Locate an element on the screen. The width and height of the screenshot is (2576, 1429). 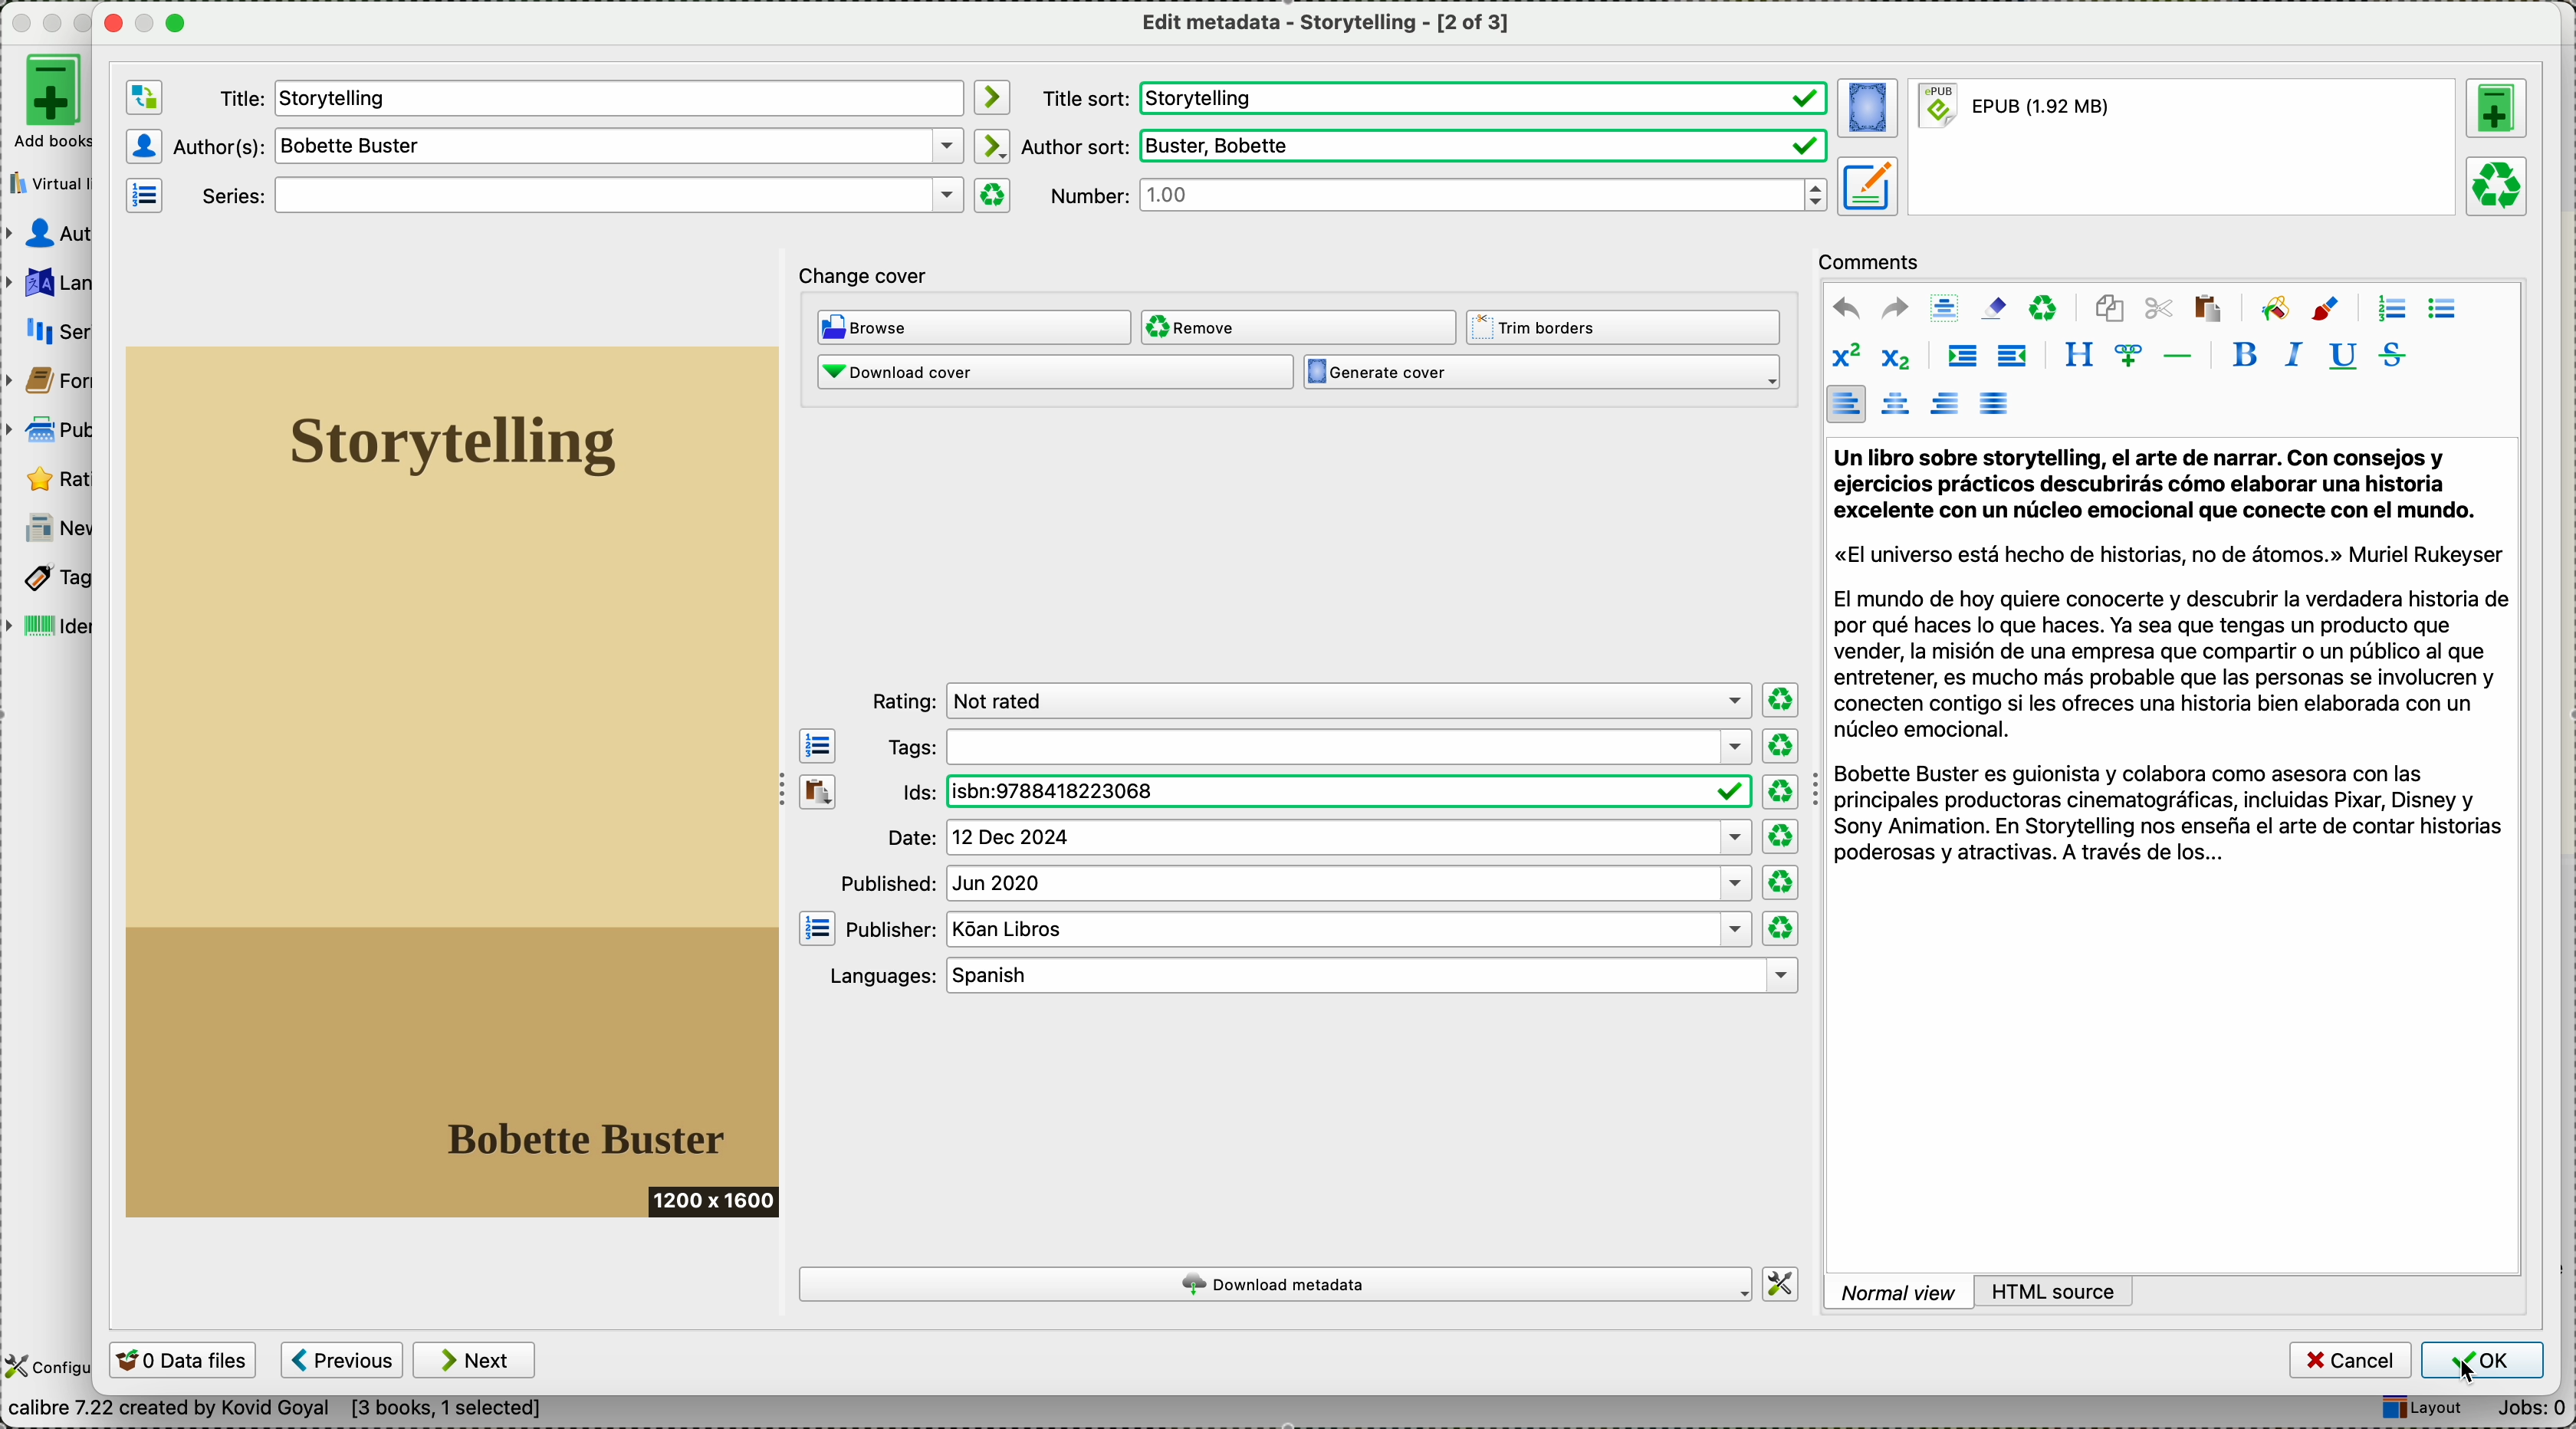
set metadata for the book is located at coordinates (1866, 186).